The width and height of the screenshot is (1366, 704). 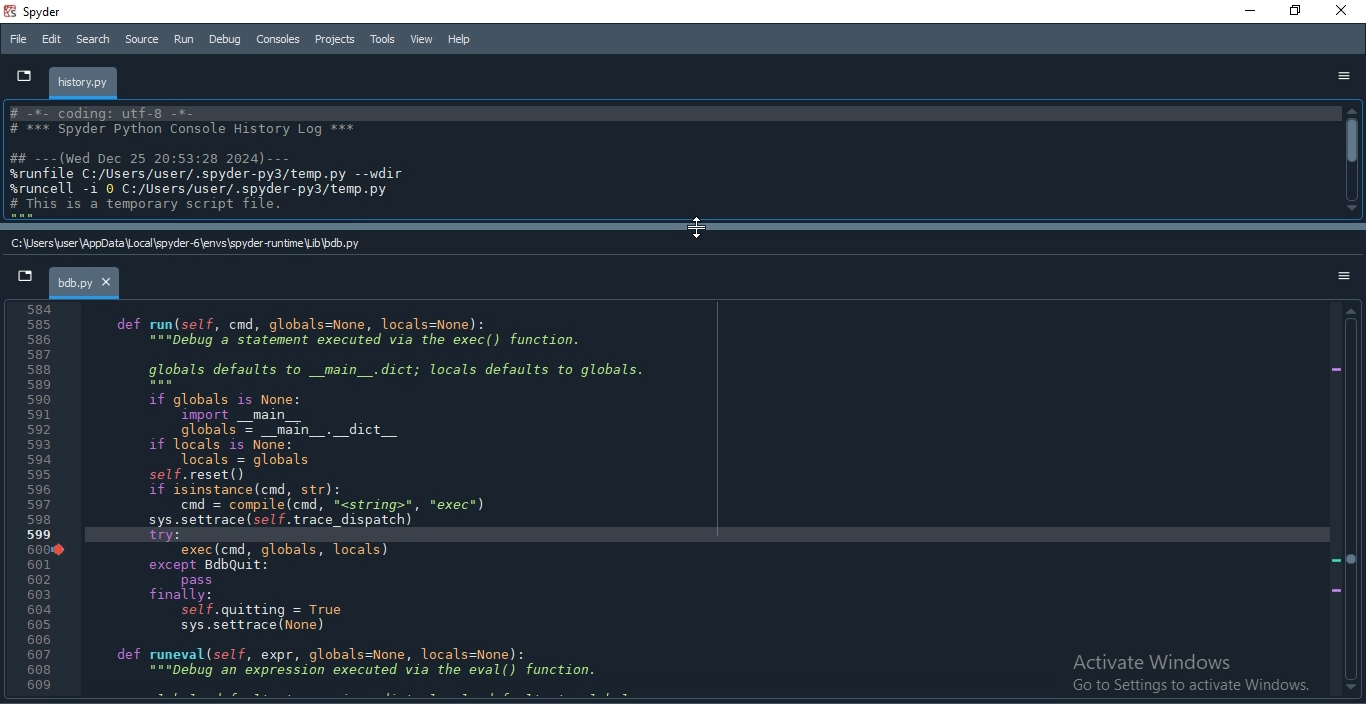 What do you see at coordinates (1247, 12) in the screenshot?
I see `minimise` at bounding box center [1247, 12].